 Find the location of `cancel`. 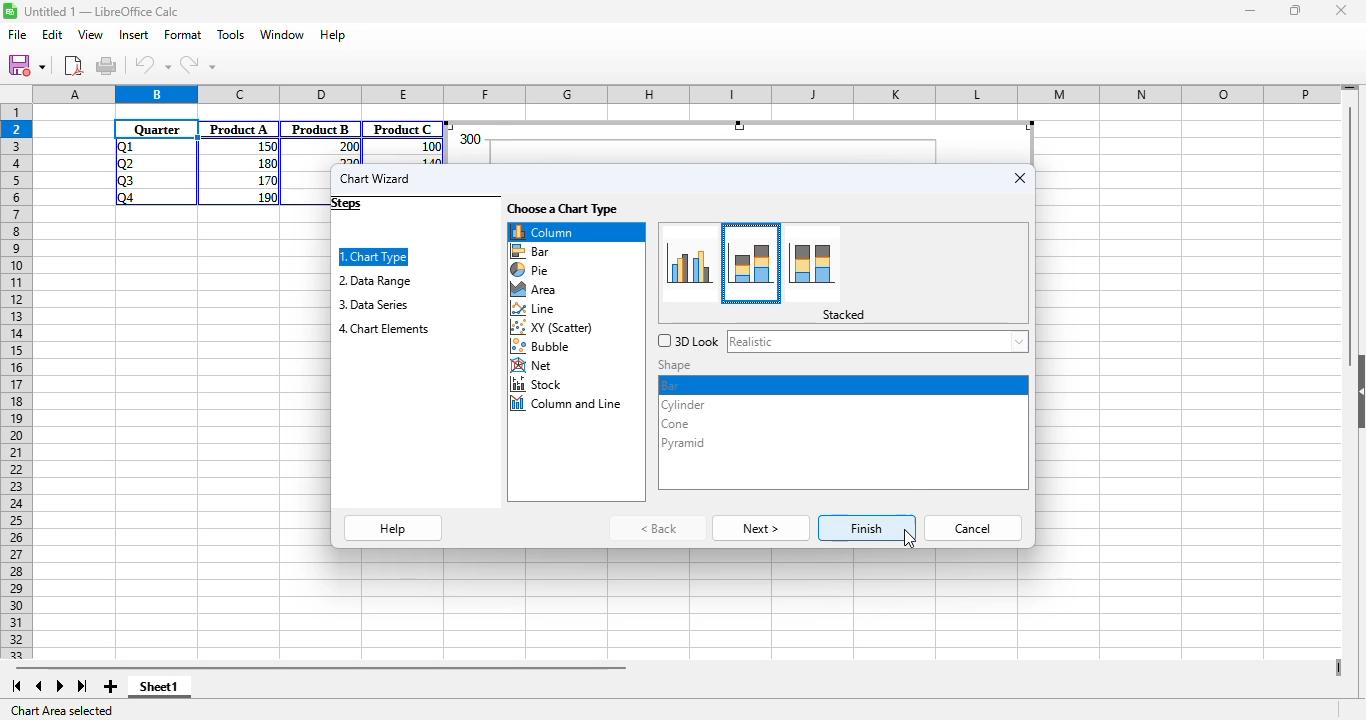

cancel is located at coordinates (974, 528).